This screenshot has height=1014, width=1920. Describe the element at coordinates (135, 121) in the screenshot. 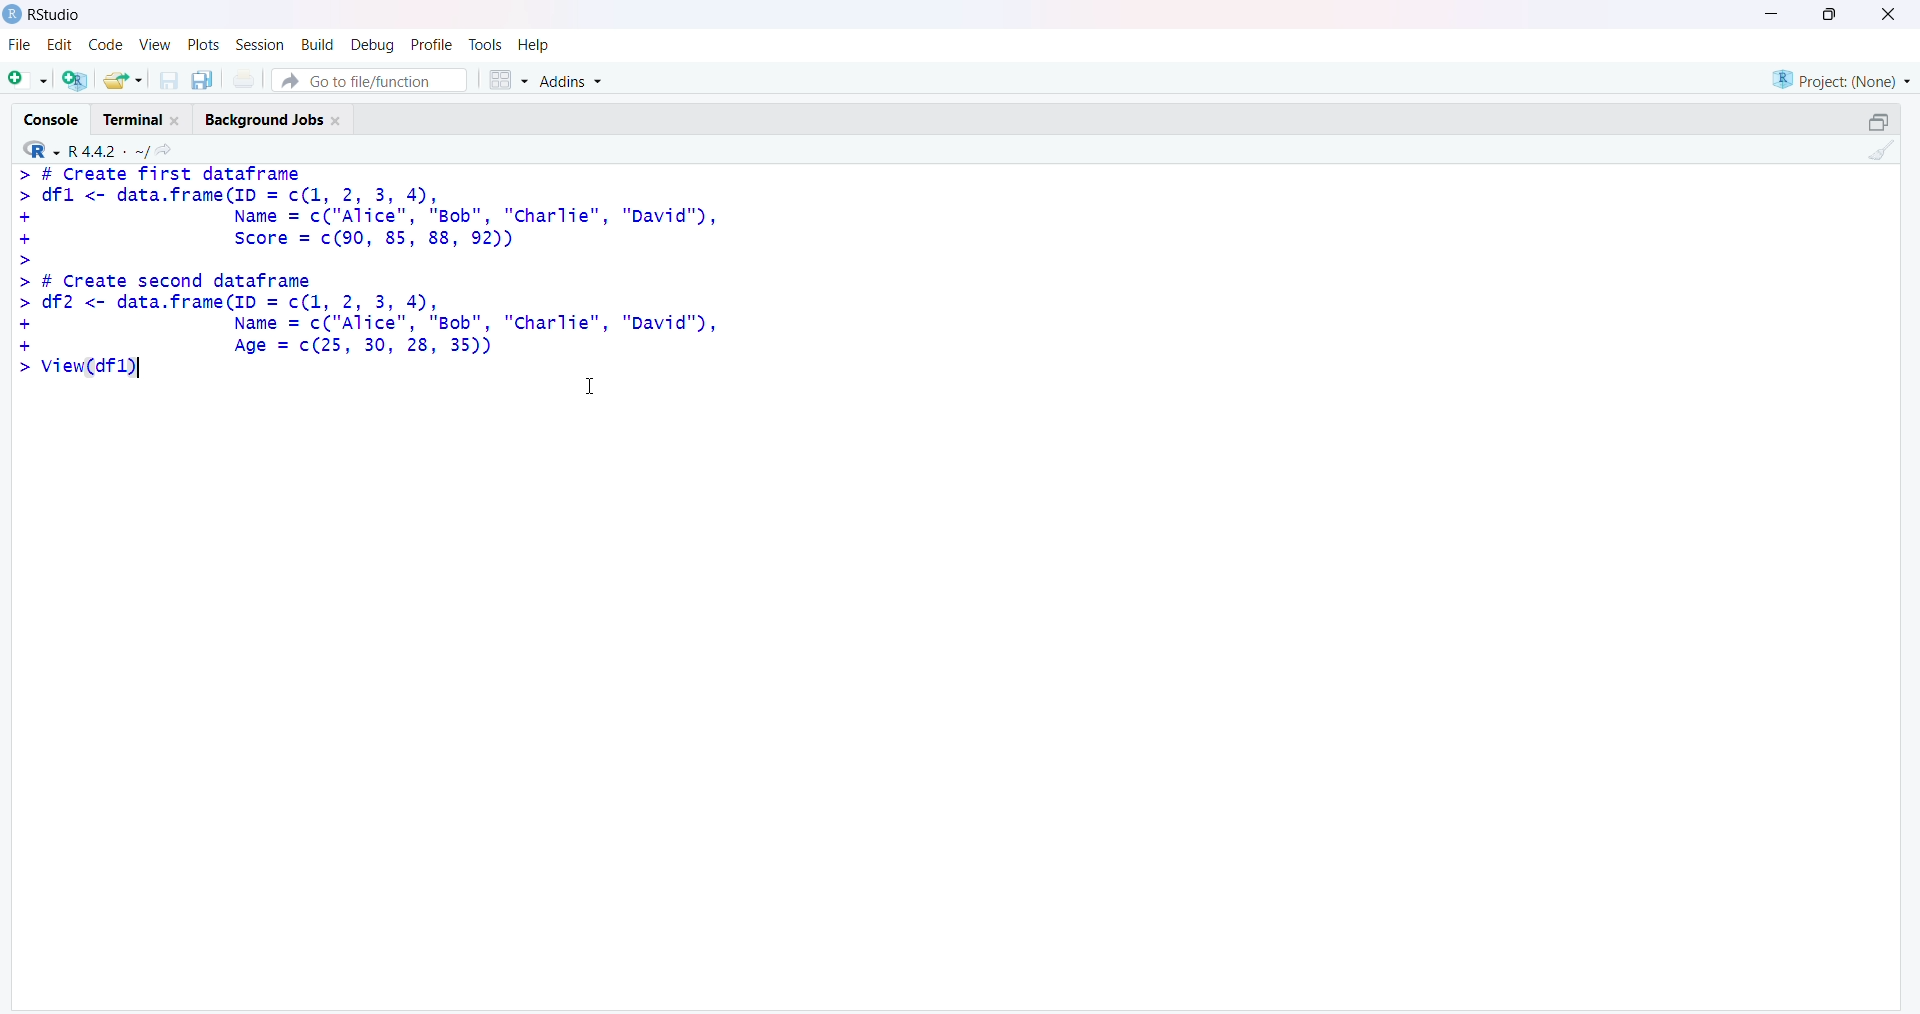

I see `Terminal` at that location.